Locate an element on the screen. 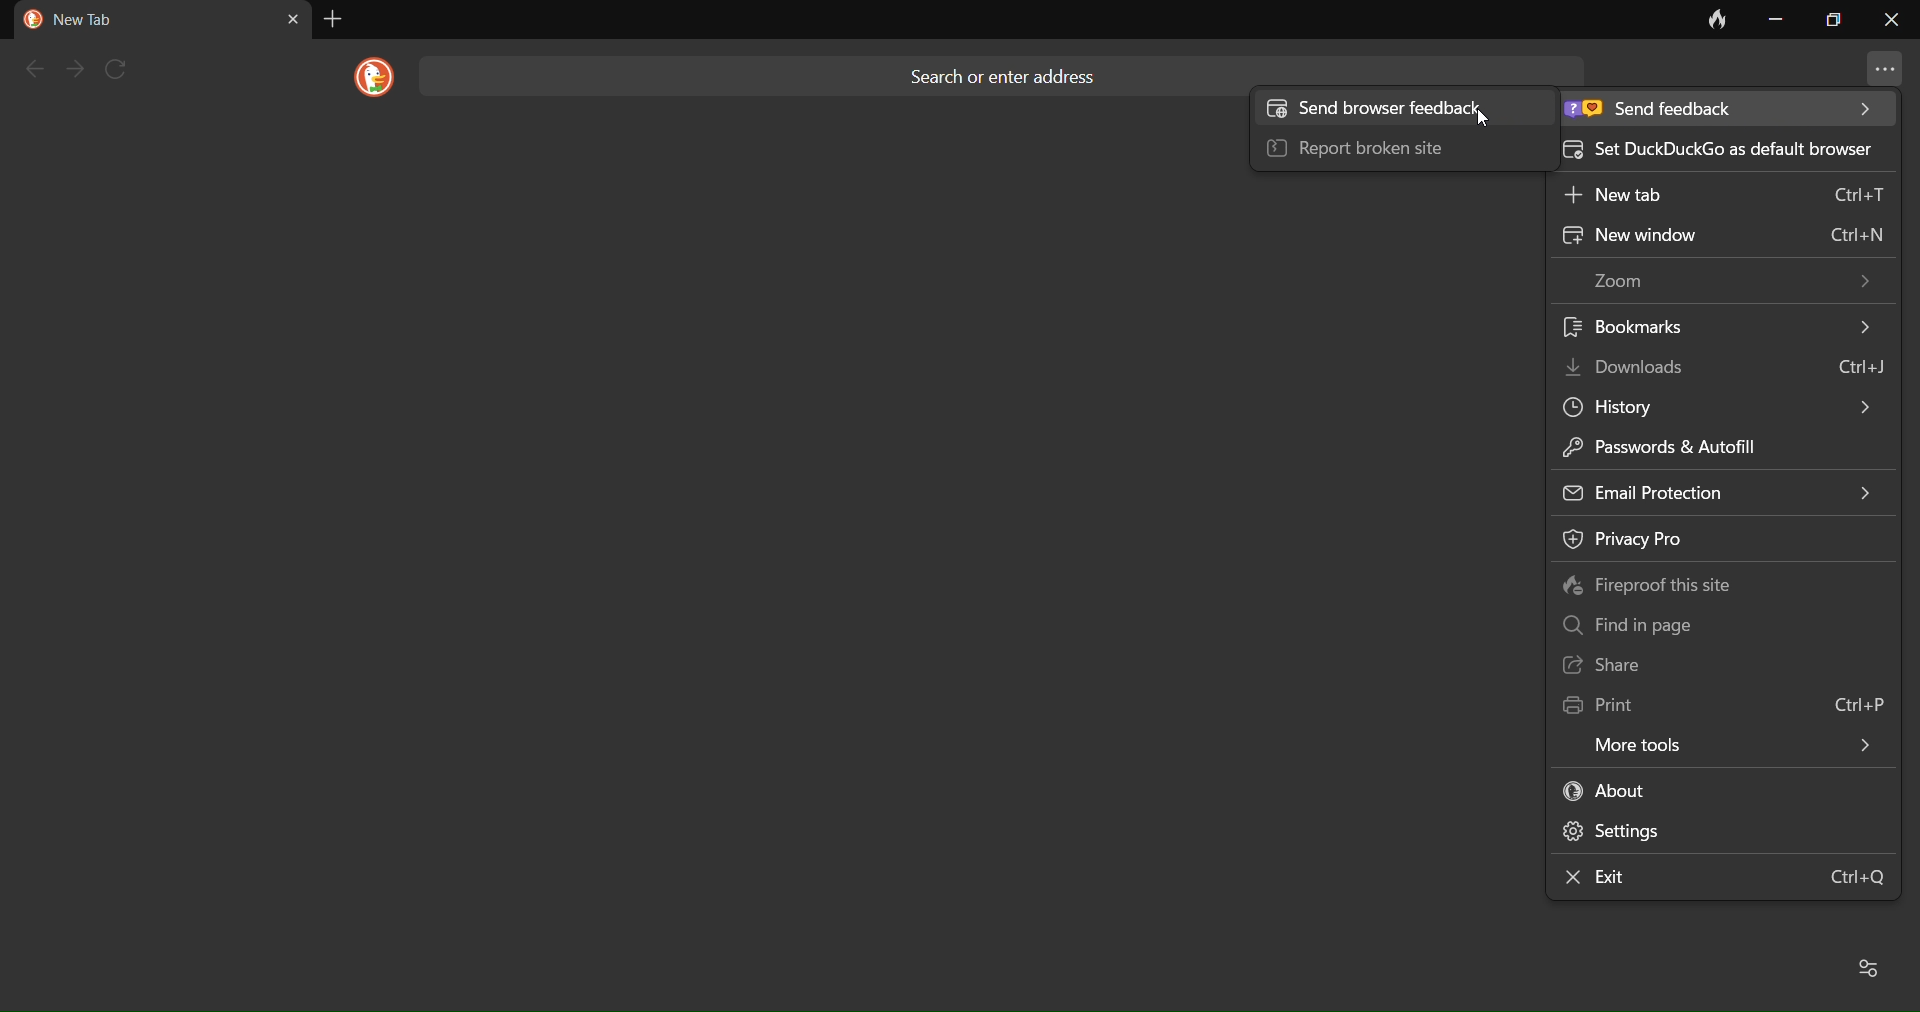 This screenshot has width=1920, height=1012. new window is located at coordinates (1717, 235).